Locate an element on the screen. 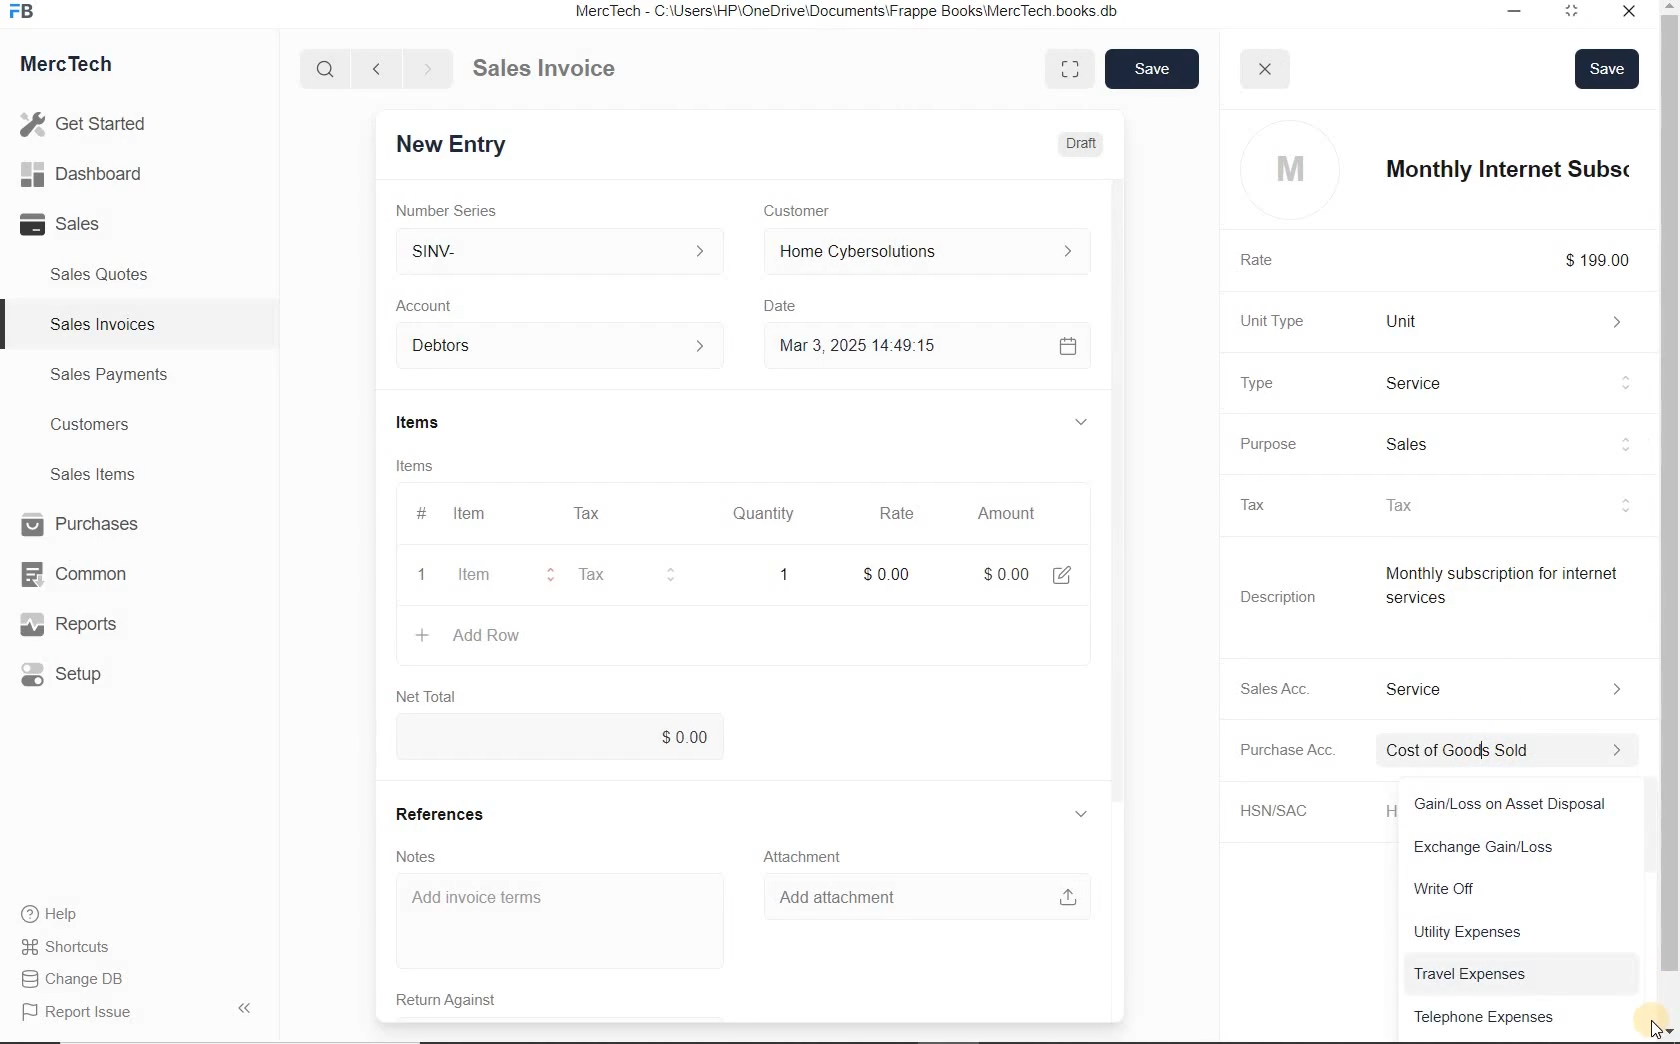 The width and height of the screenshot is (1680, 1044). Minimize is located at coordinates (1517, 14).